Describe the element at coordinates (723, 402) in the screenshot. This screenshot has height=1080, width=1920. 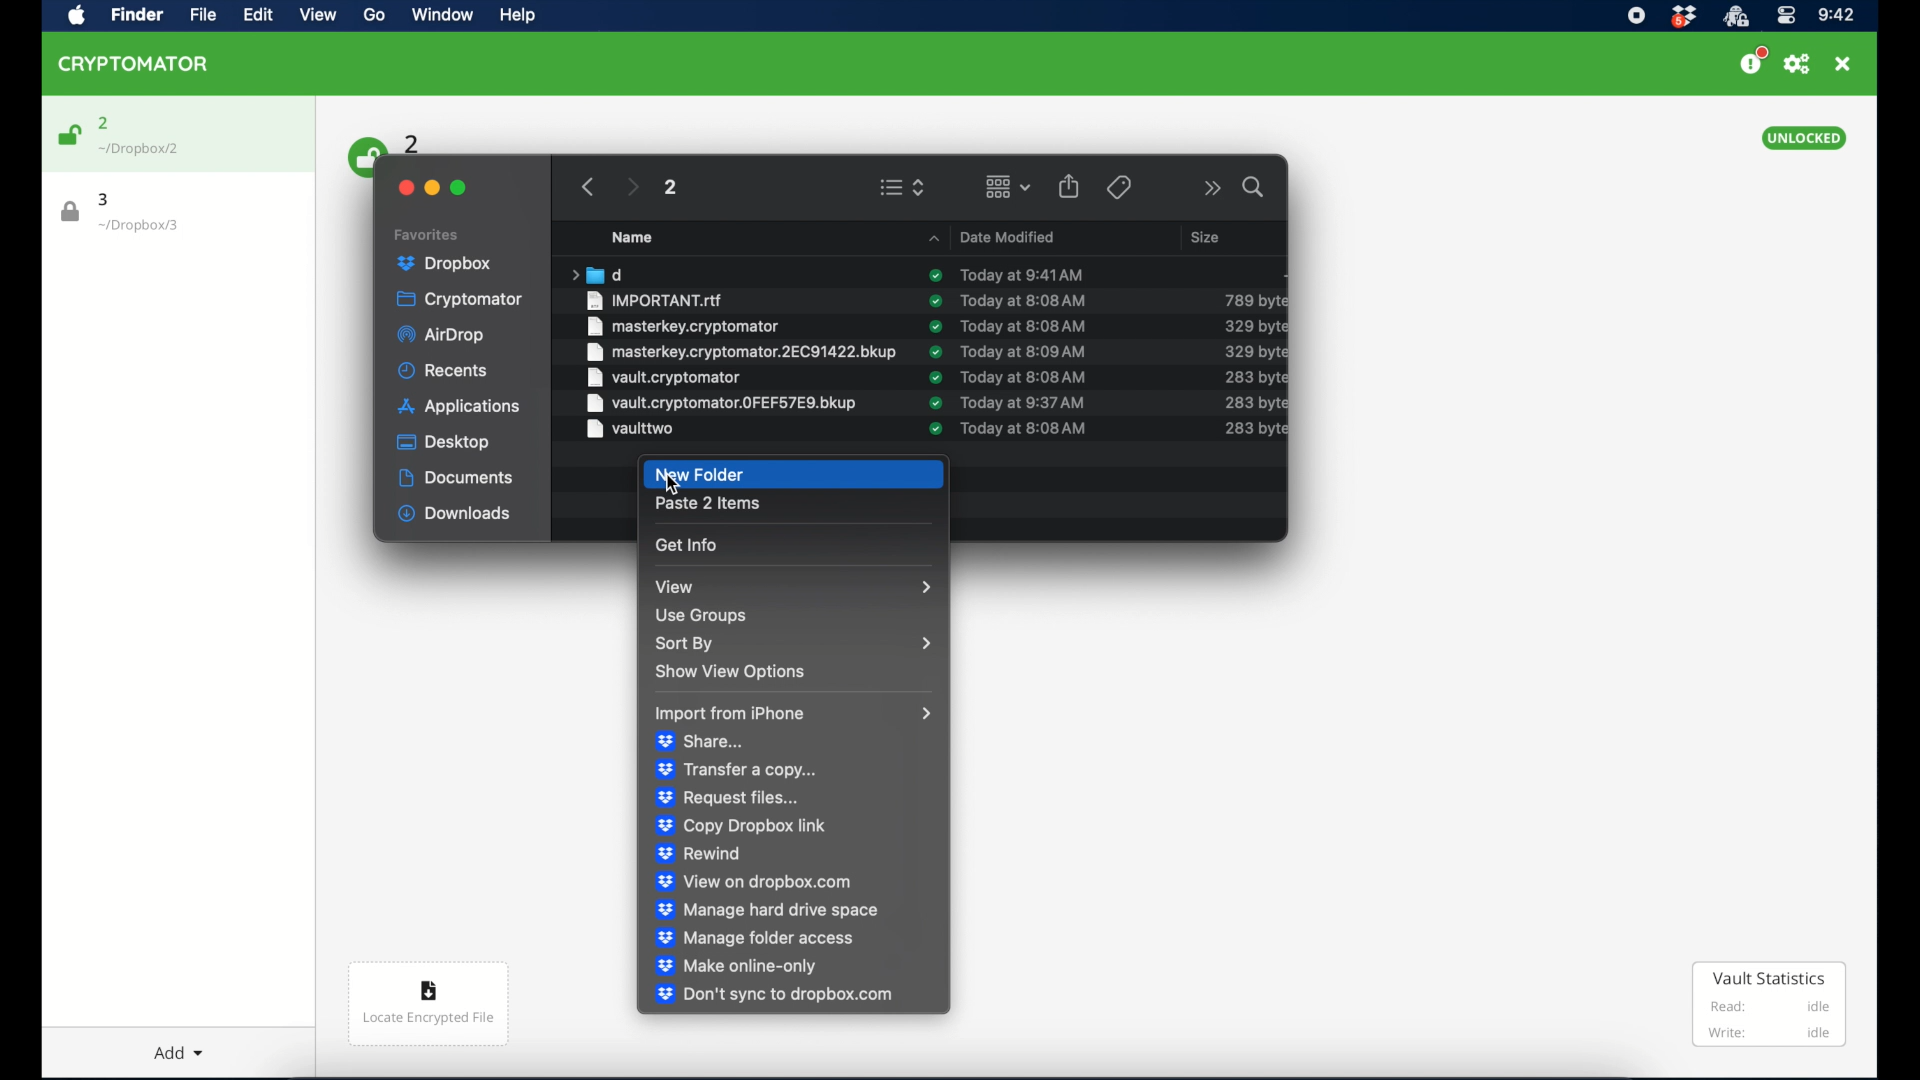
I see `vault` at that location.